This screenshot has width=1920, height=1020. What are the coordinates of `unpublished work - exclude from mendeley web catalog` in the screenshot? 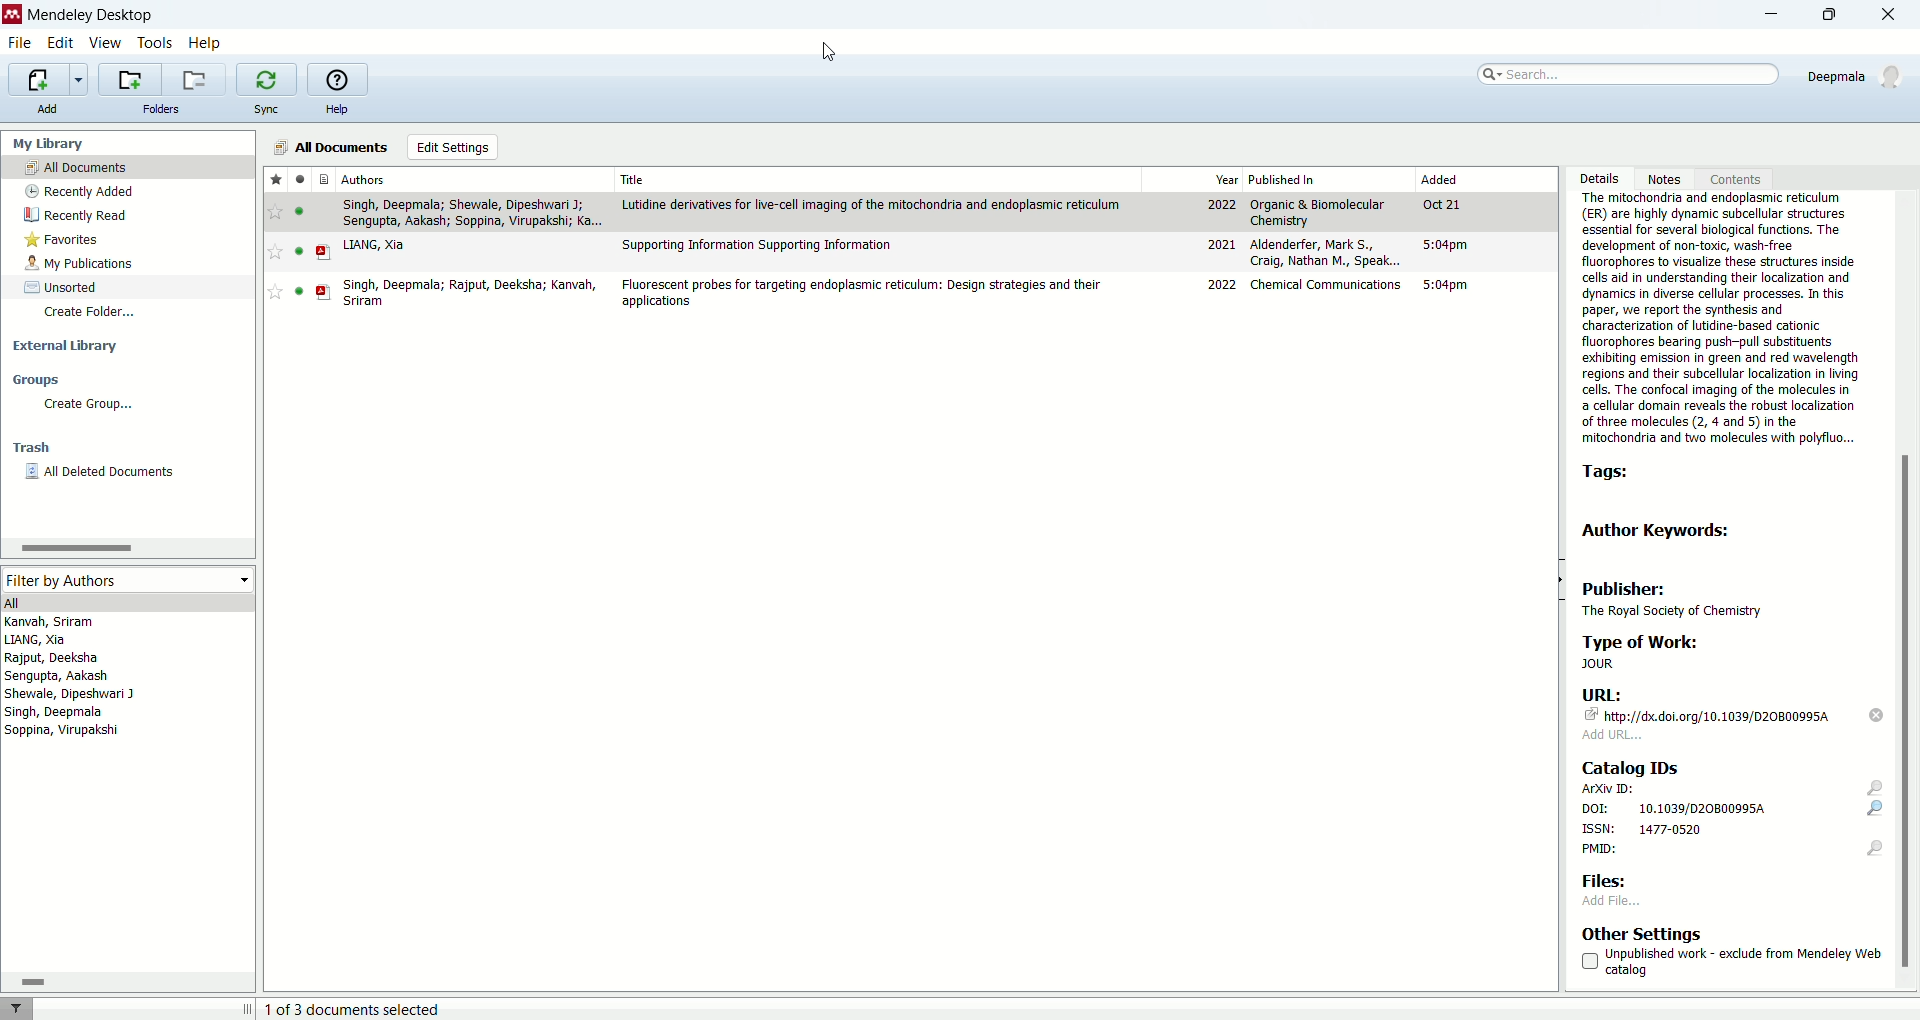 It's located at (1731, 962).